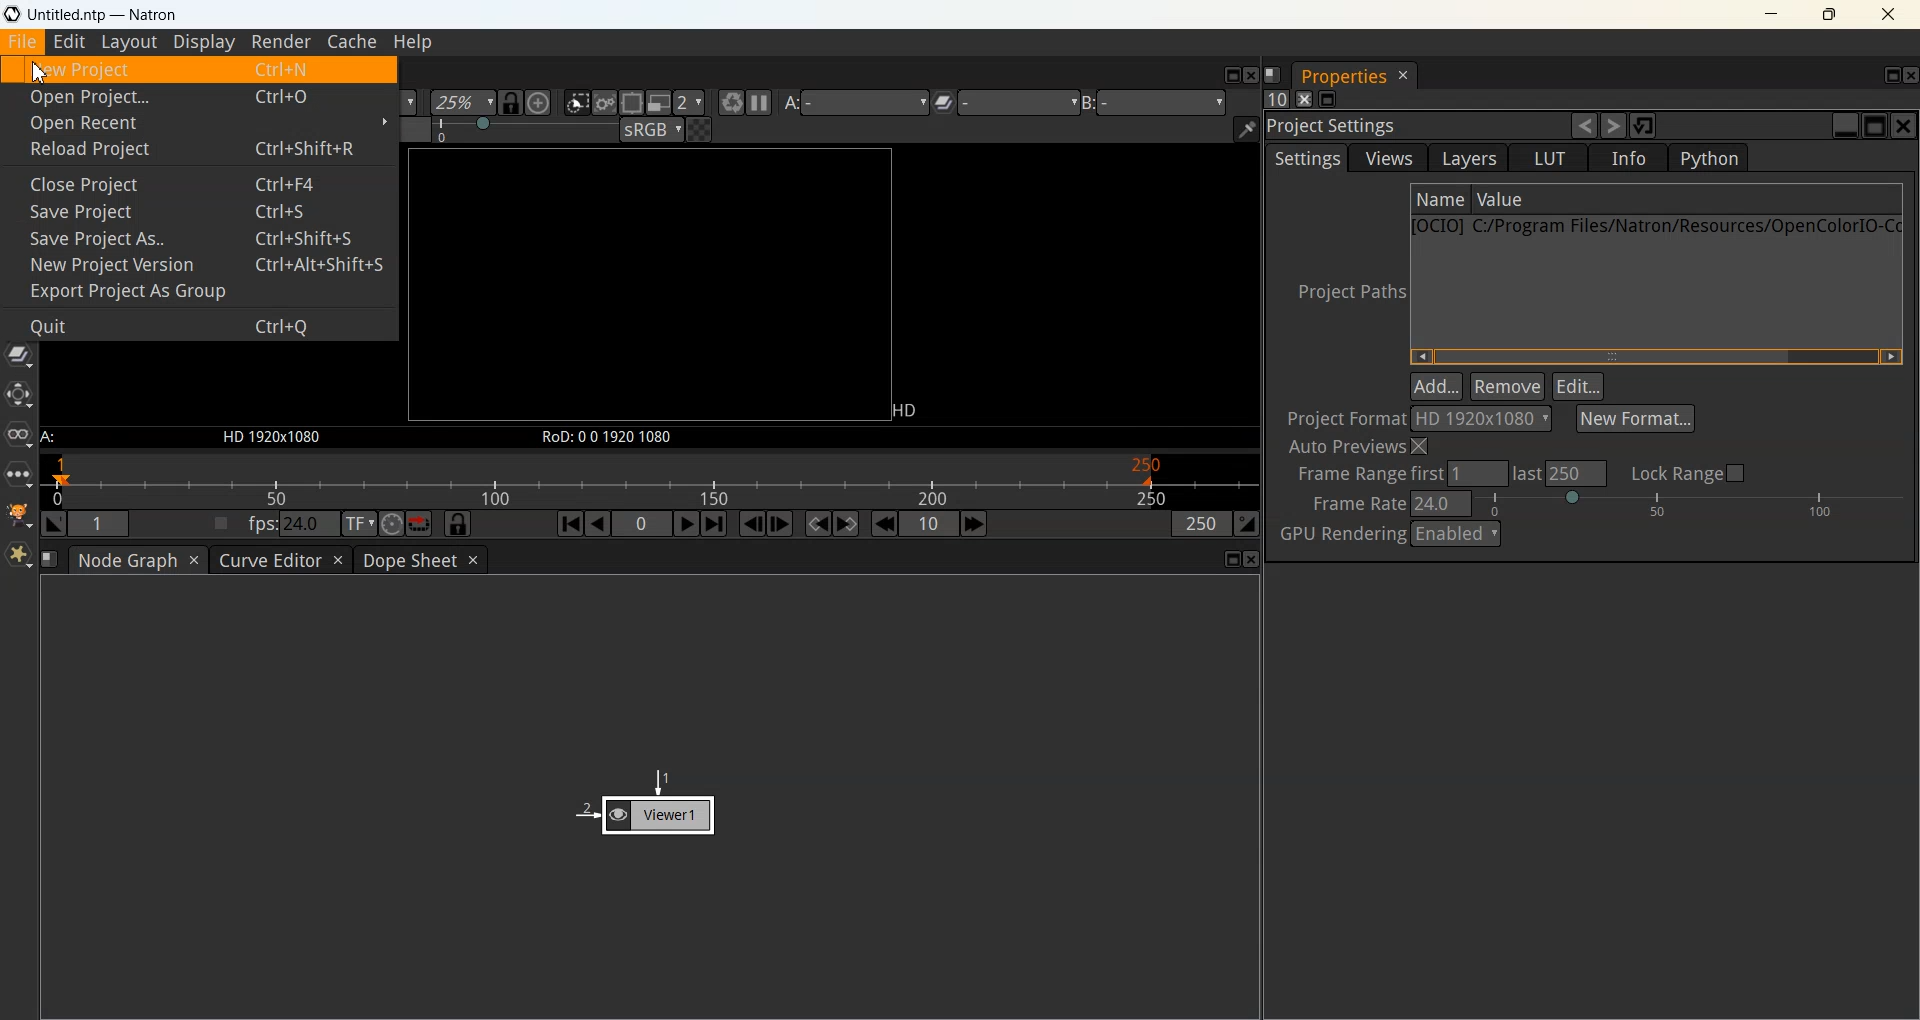 Image resolution: width=1920 pixels, height=1020 pixels. I want to click on Path value of file, so click(1604, 200).